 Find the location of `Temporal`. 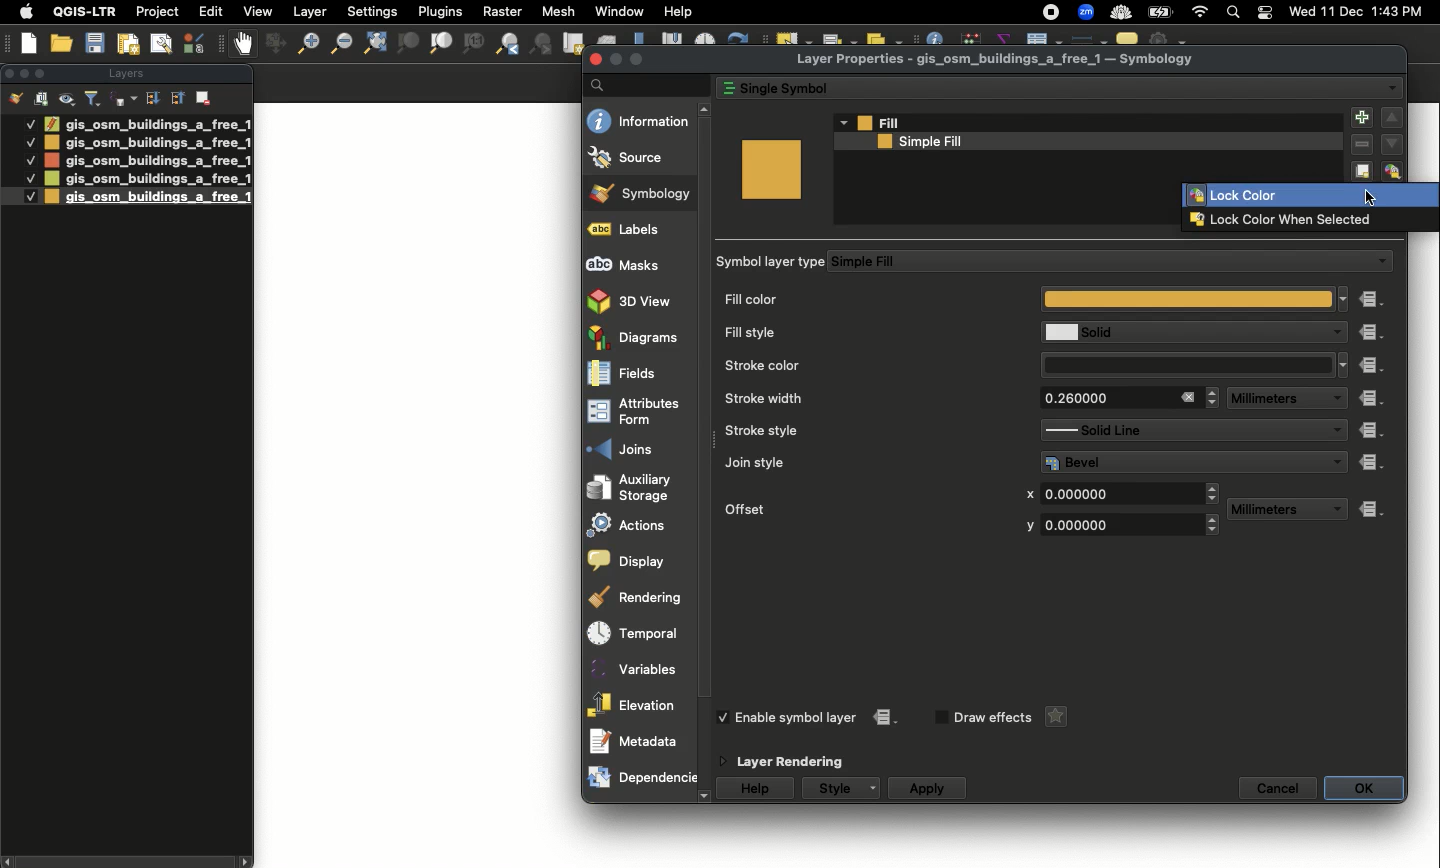

Temporal is located at coordinates (639, 634).